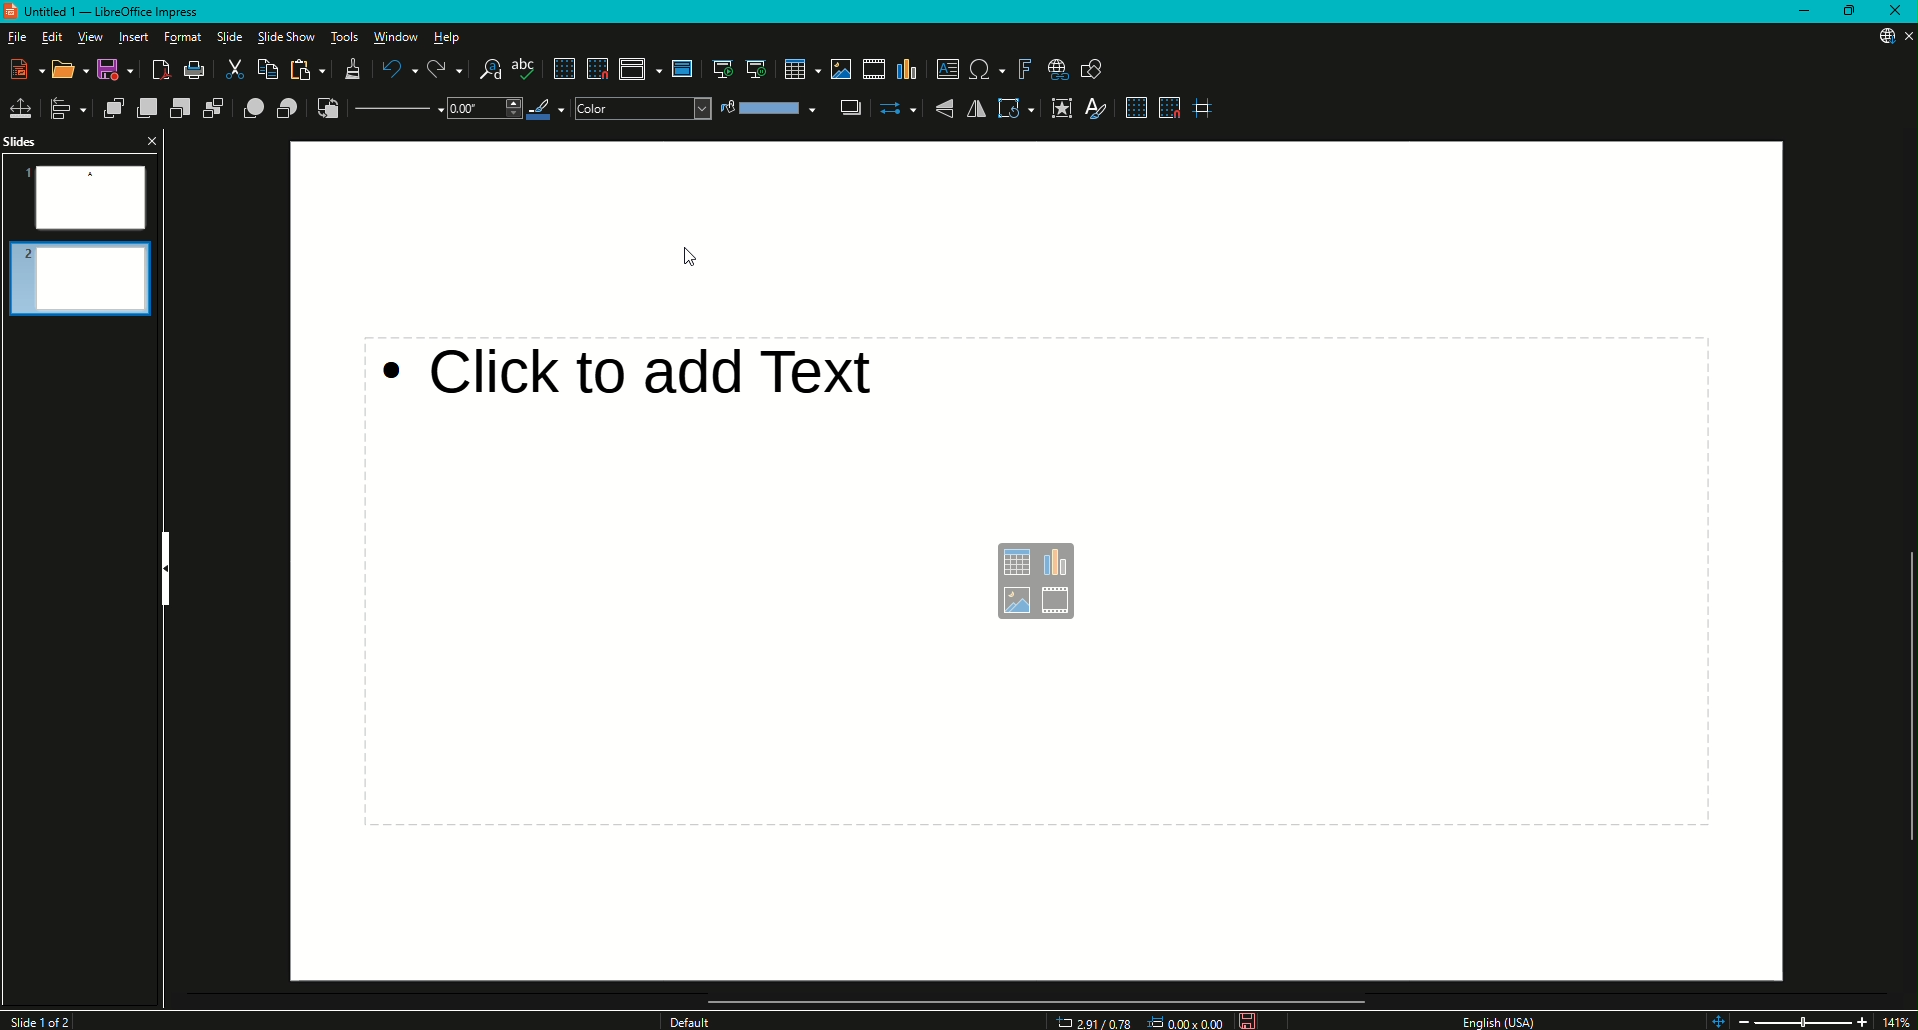  I want to click on Find and Replace, so click(481, 66).